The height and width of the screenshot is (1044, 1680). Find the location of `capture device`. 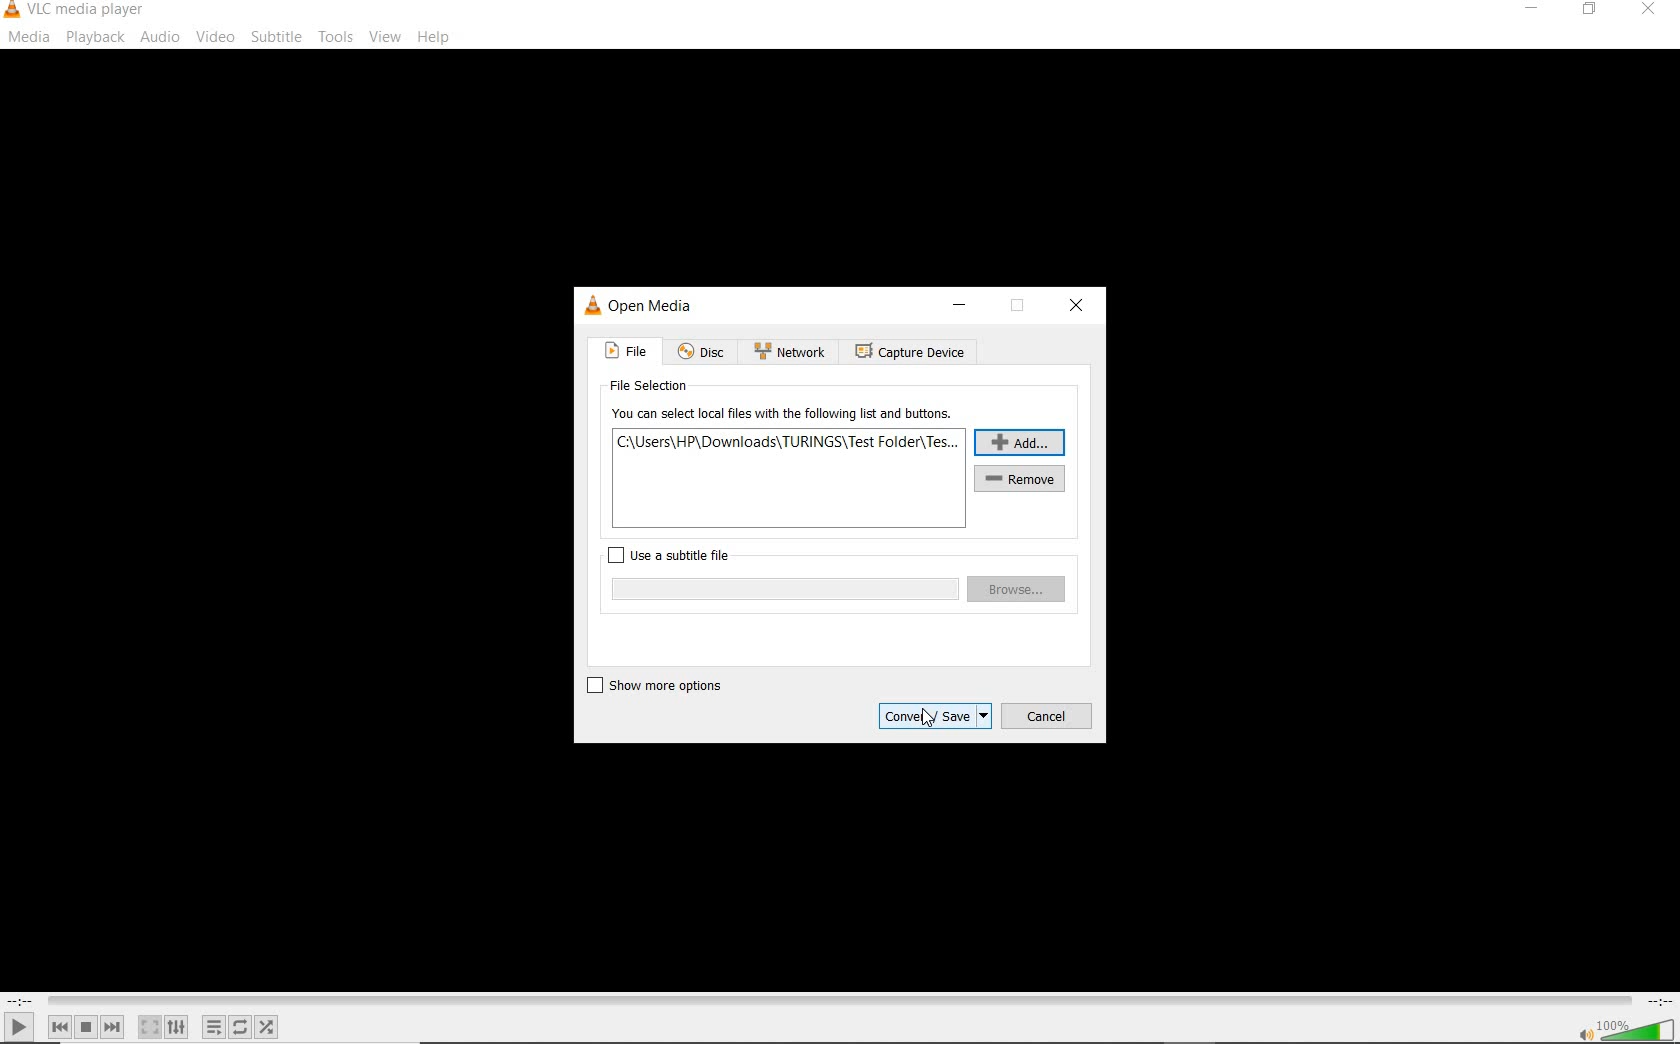

capture device is located at coordinates (907, 353).